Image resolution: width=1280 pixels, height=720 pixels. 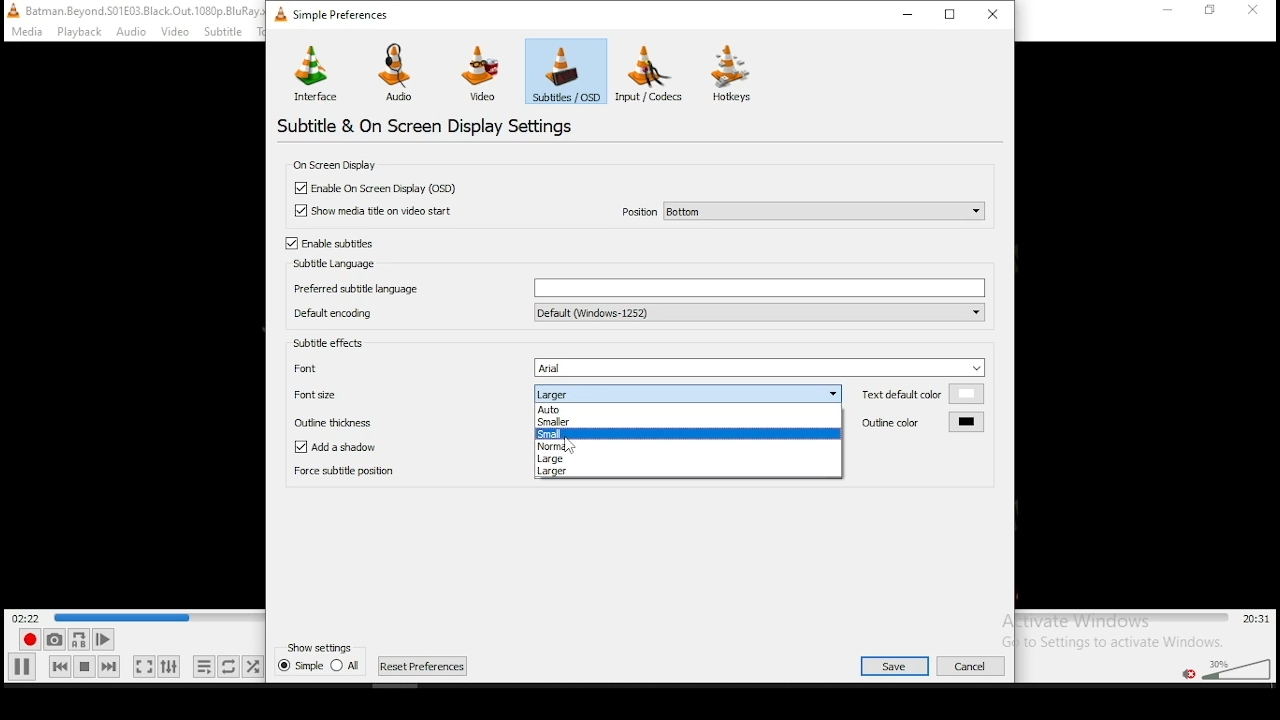 I want to click on smaller, so click(x=687, y=421).